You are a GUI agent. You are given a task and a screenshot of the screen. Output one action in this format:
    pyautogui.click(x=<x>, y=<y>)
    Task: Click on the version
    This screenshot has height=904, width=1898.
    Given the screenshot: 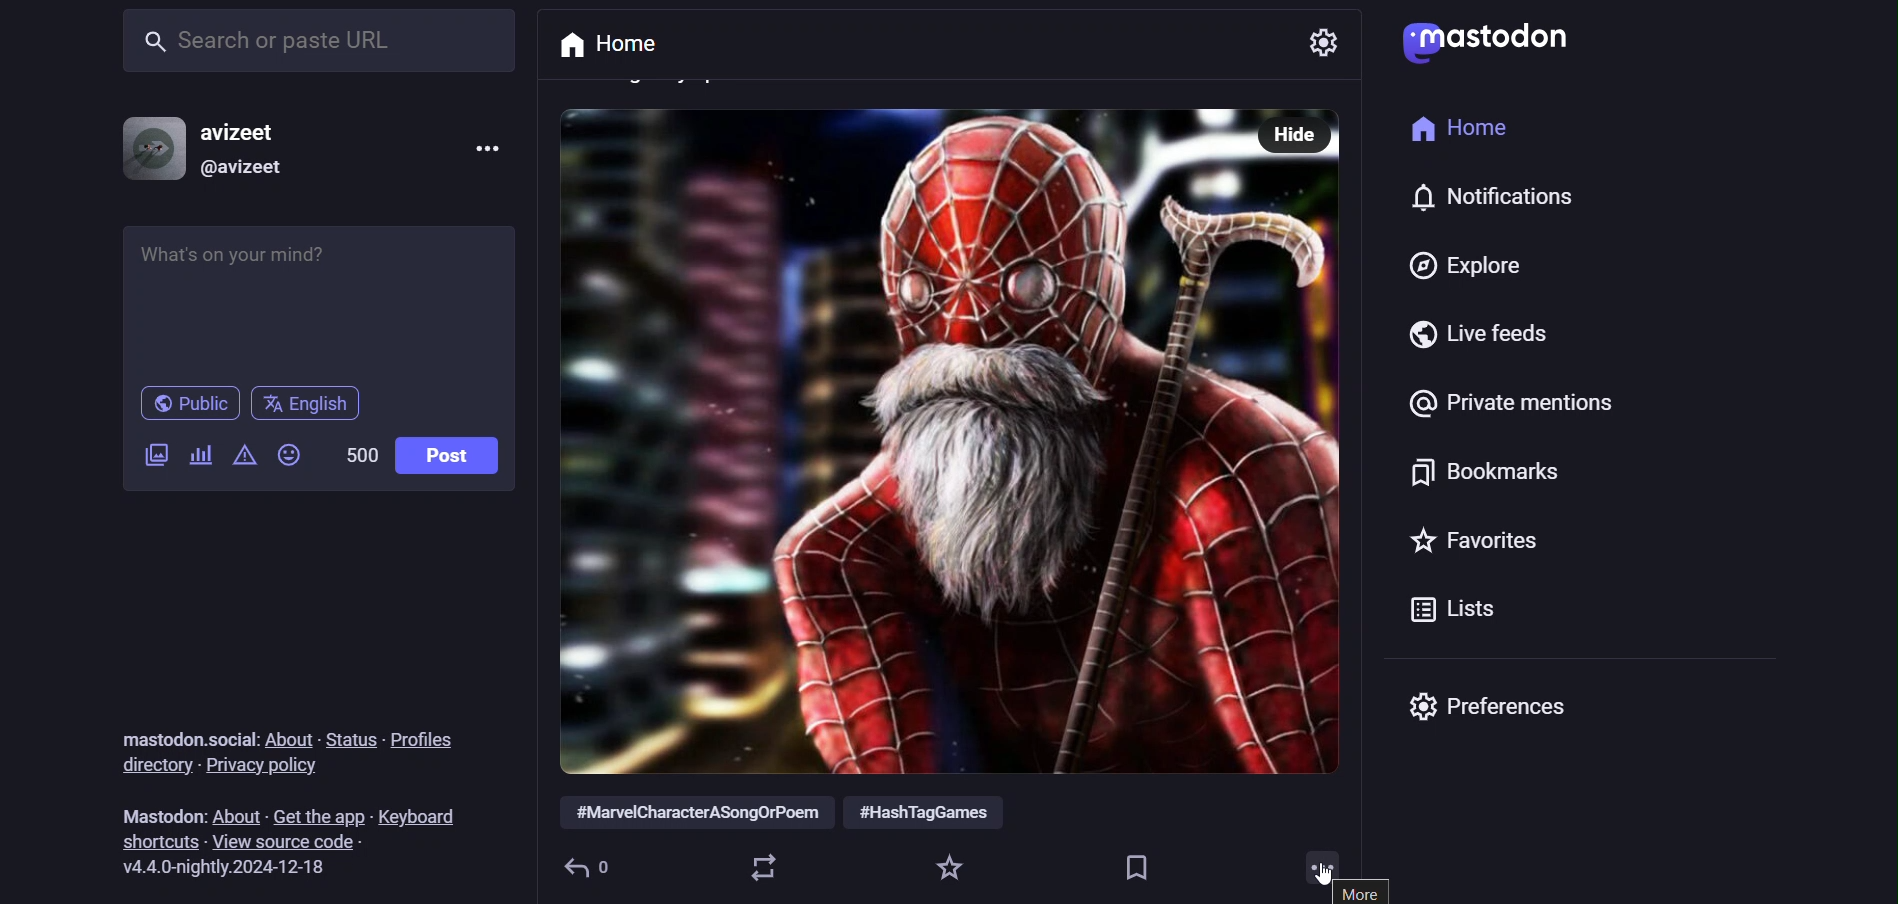 What is the action you would take?
    pyautogui.click(x=235, y=868)
    